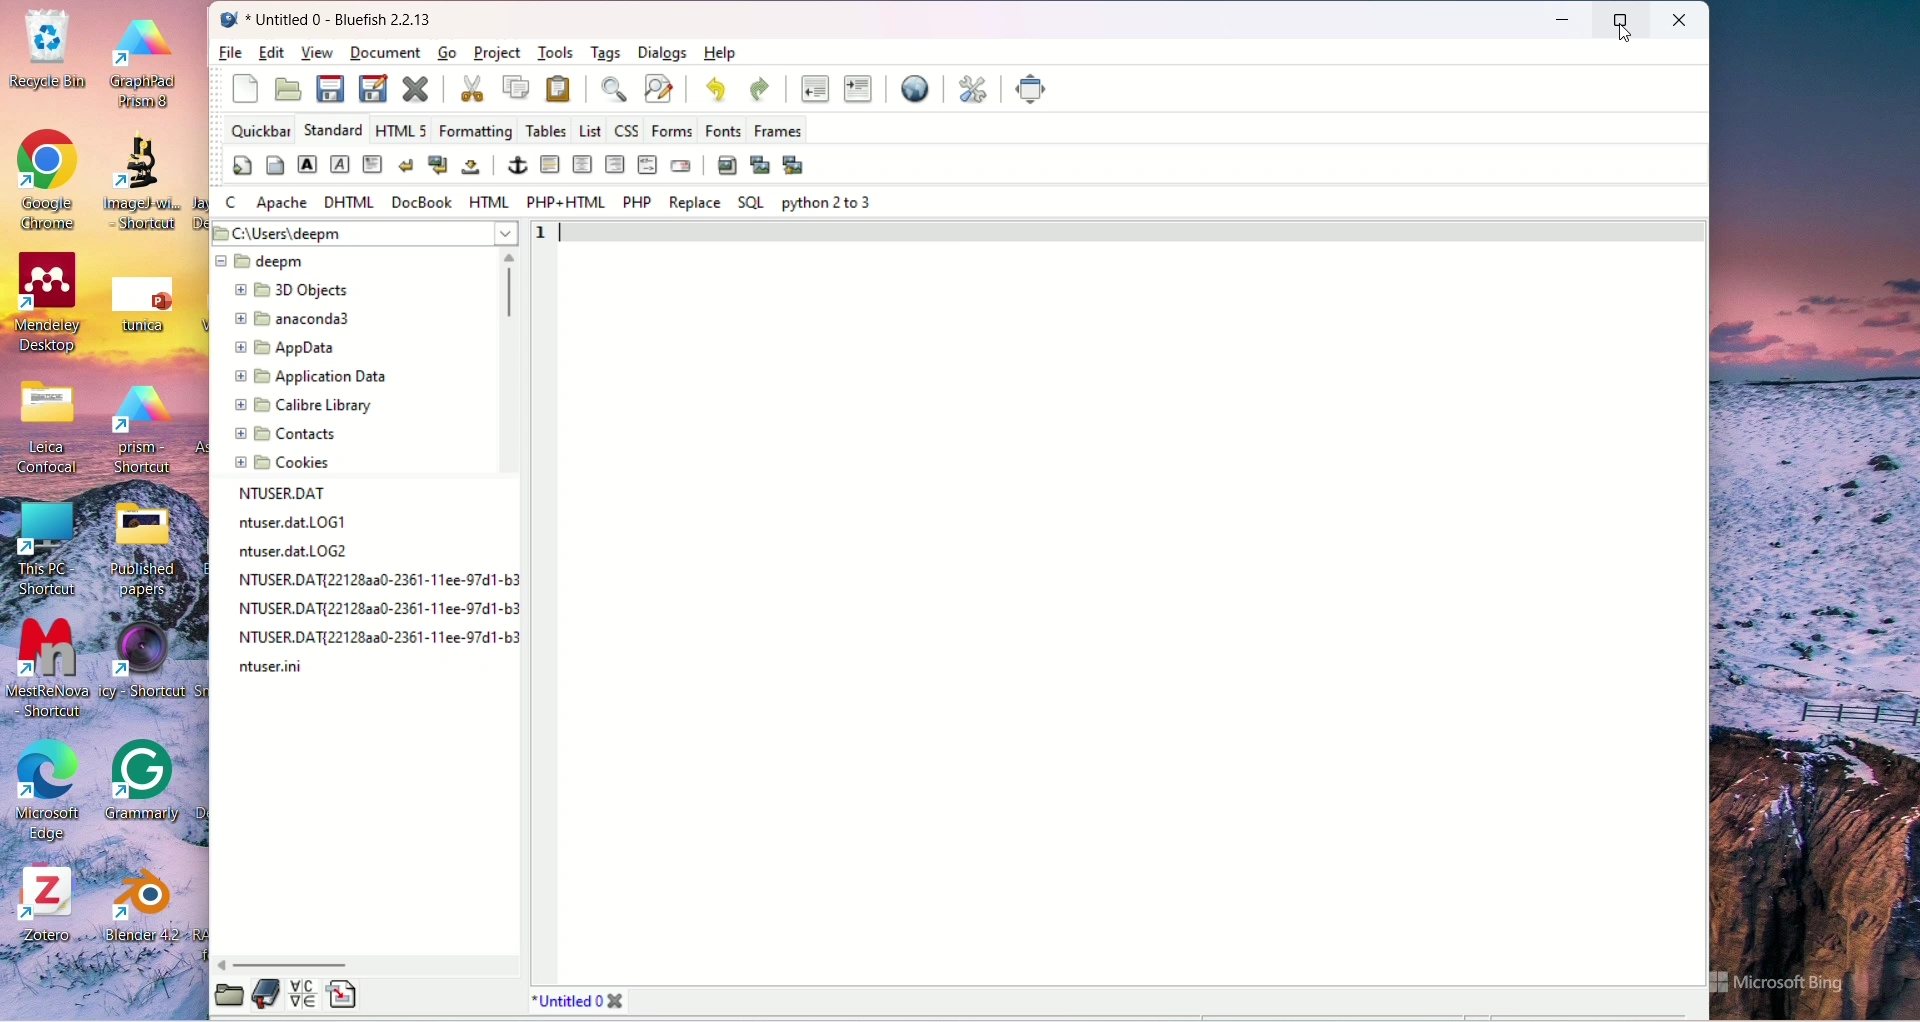 Image resolution: width=1920 pixels, height=1022 pixels. I want to click on HTML 5, so click(400, 128).